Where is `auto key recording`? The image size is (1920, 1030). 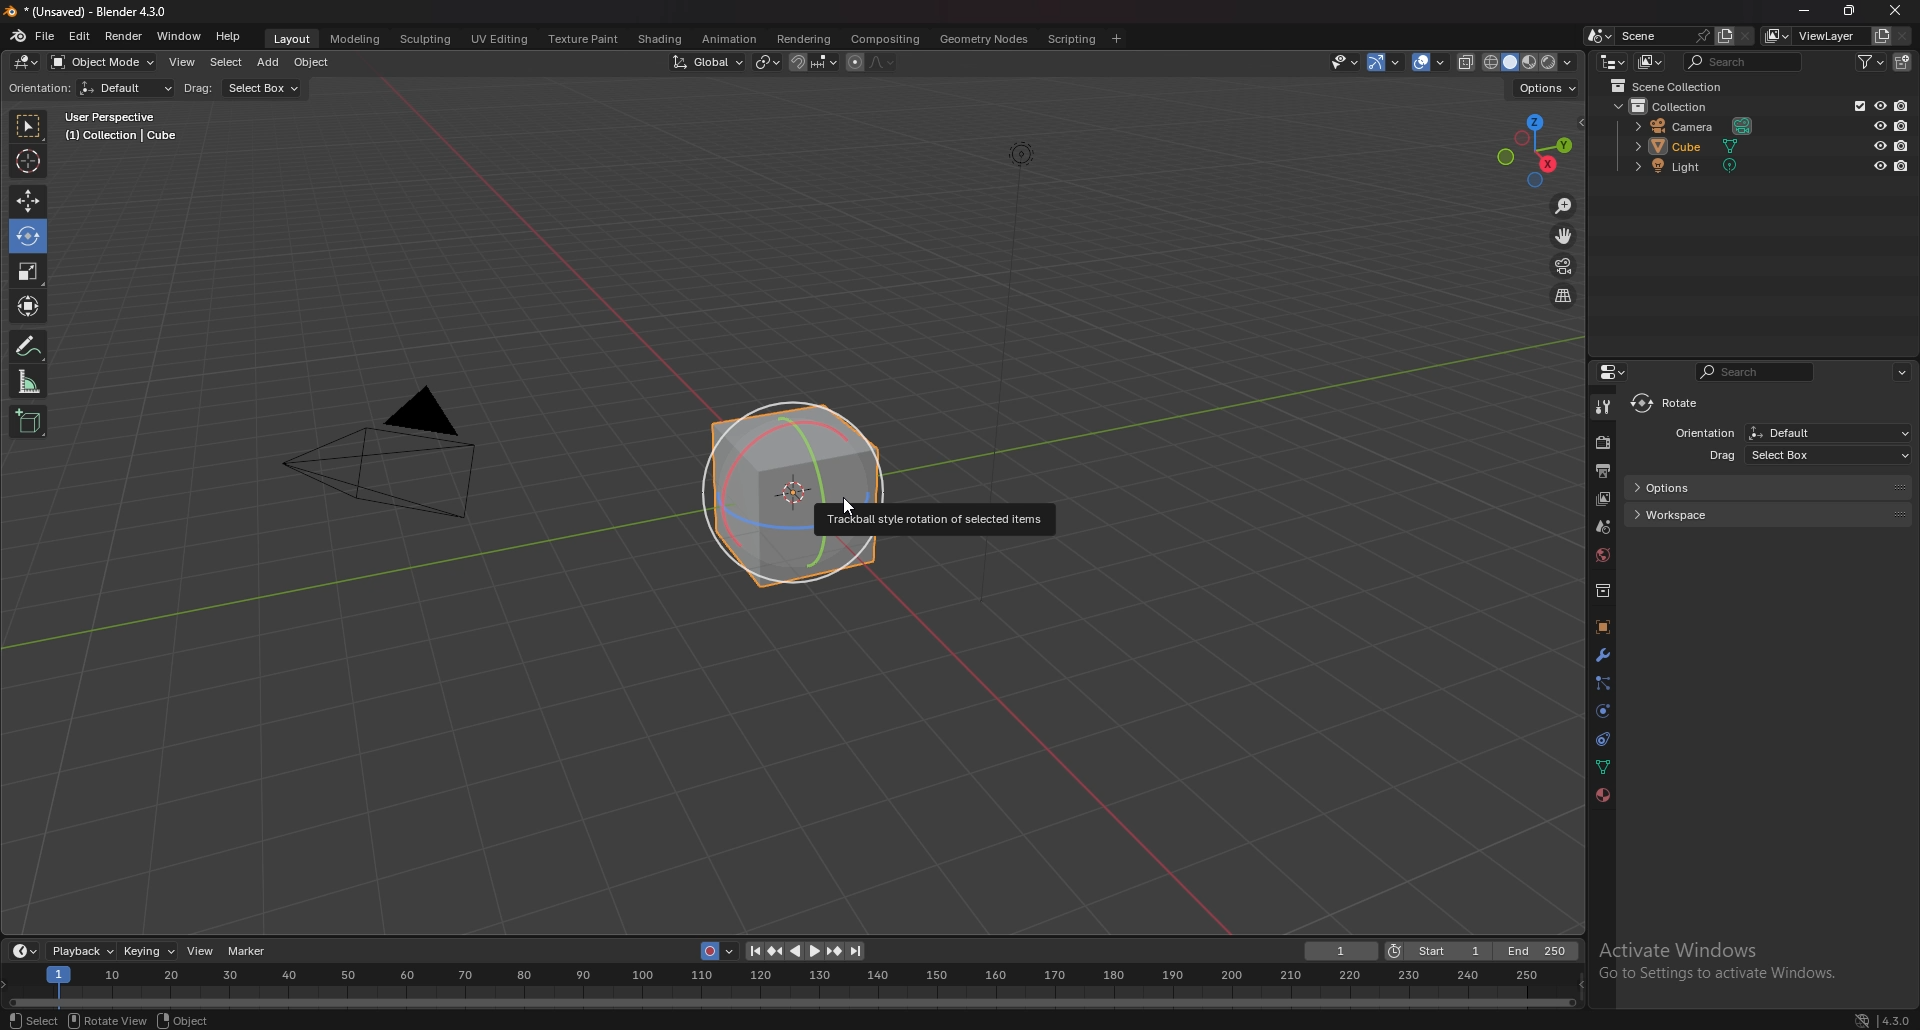
auto key recording is located at coordinates (720, 951).